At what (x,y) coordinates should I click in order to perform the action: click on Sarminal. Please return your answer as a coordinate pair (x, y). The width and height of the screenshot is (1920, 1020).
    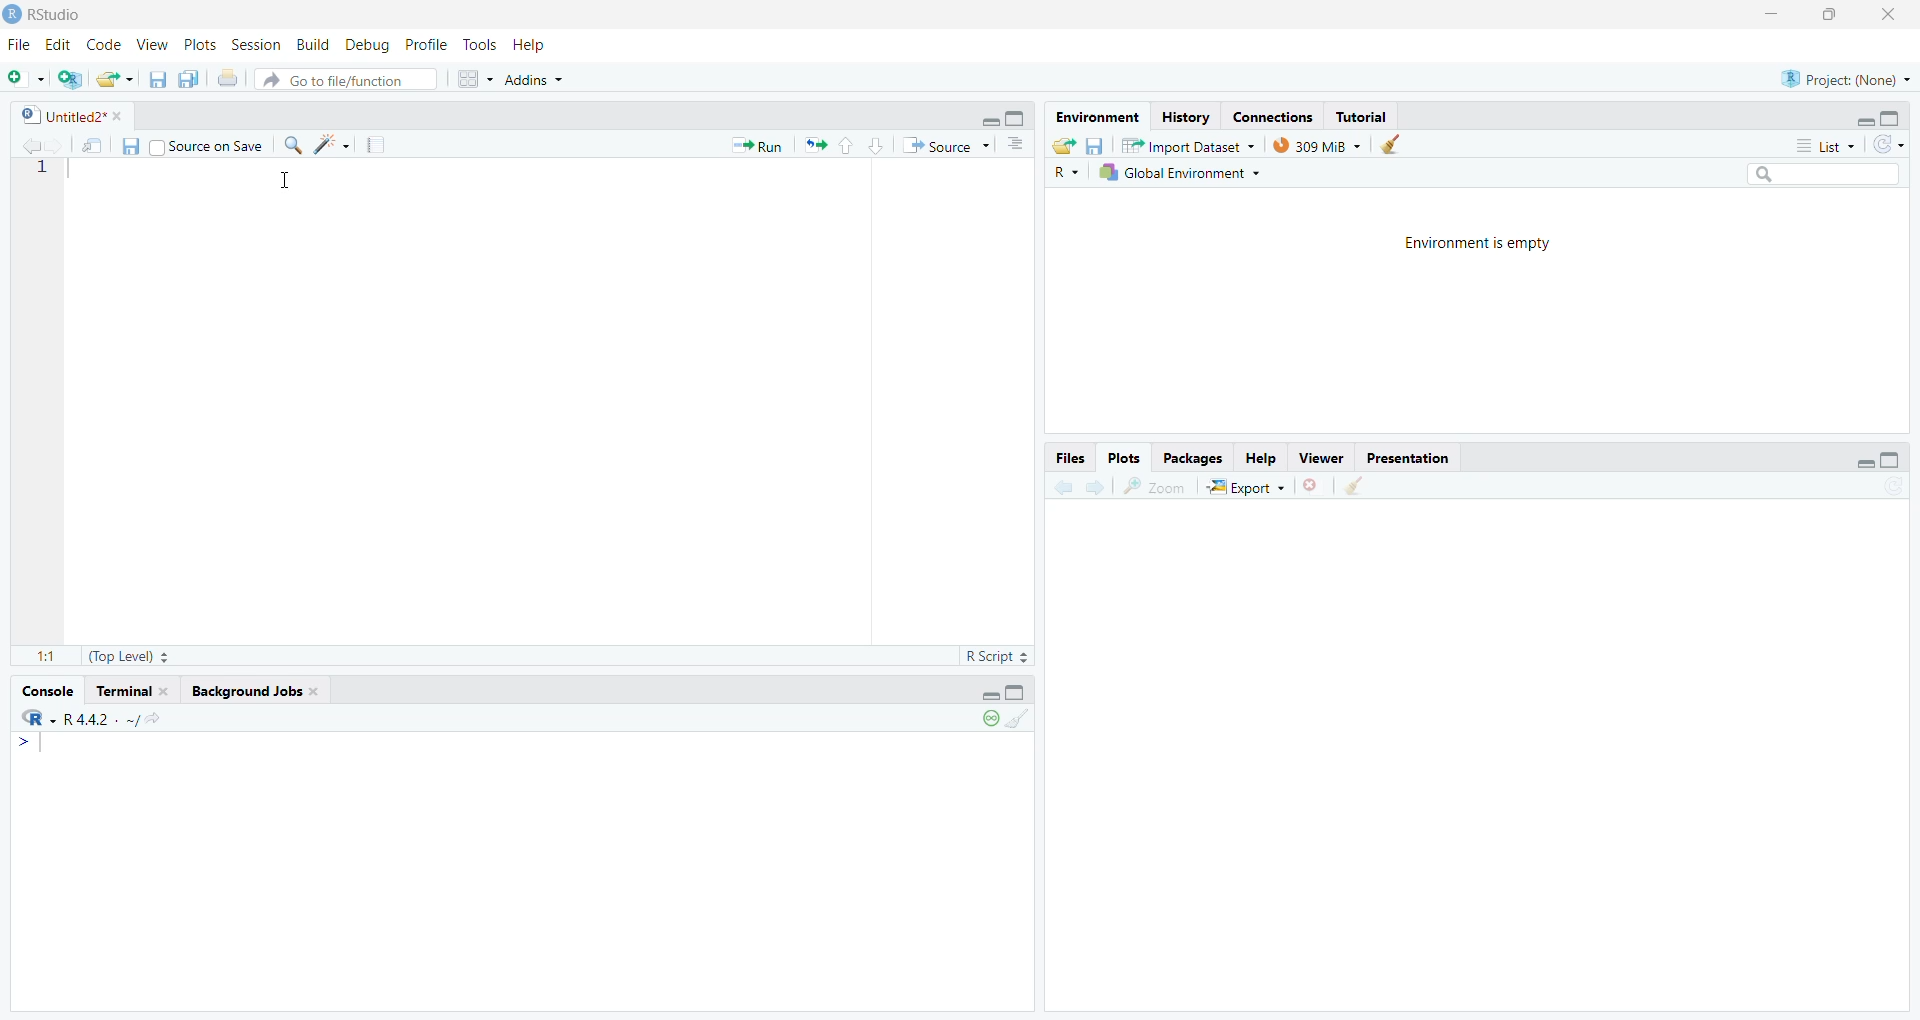
    Looking at the image, I should click on (132, 688).